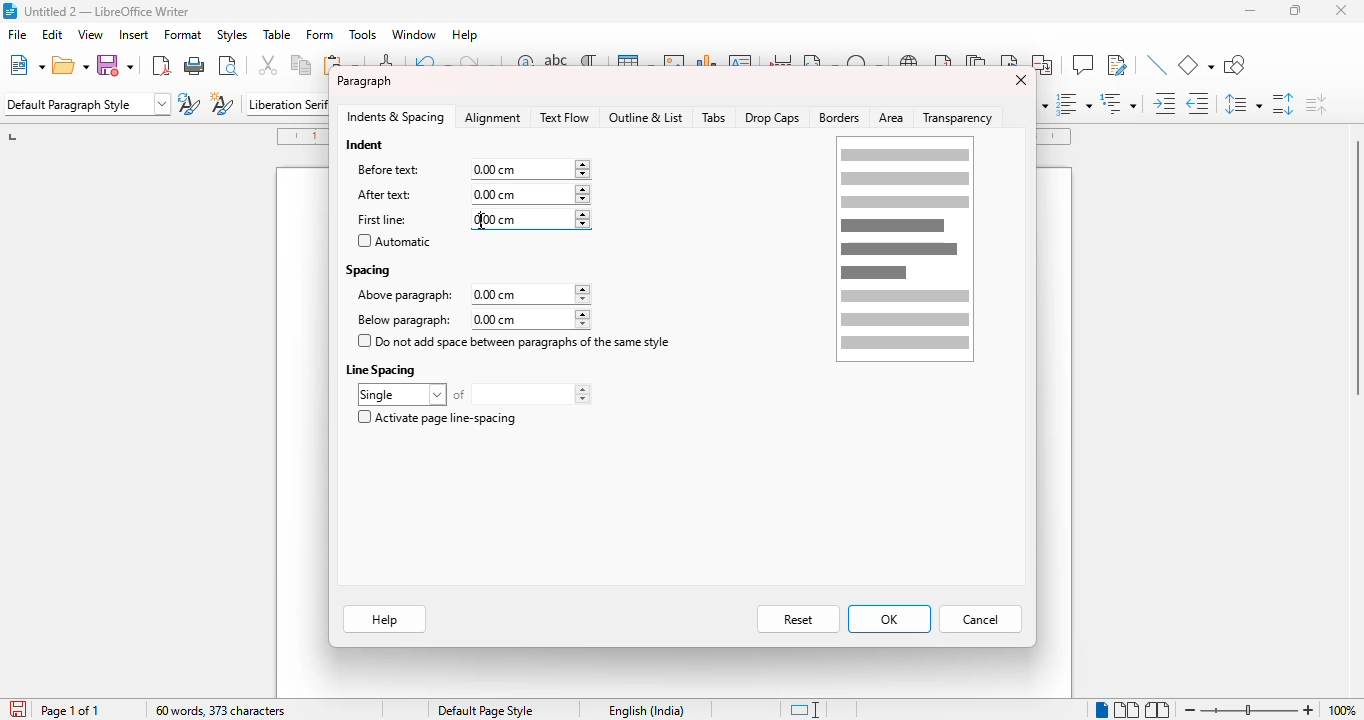 The width and height of the screenshot is (1364, 720). Describe the element at coordinates (1342, 710) in the screenshot. I see `zoom factor` at that location.